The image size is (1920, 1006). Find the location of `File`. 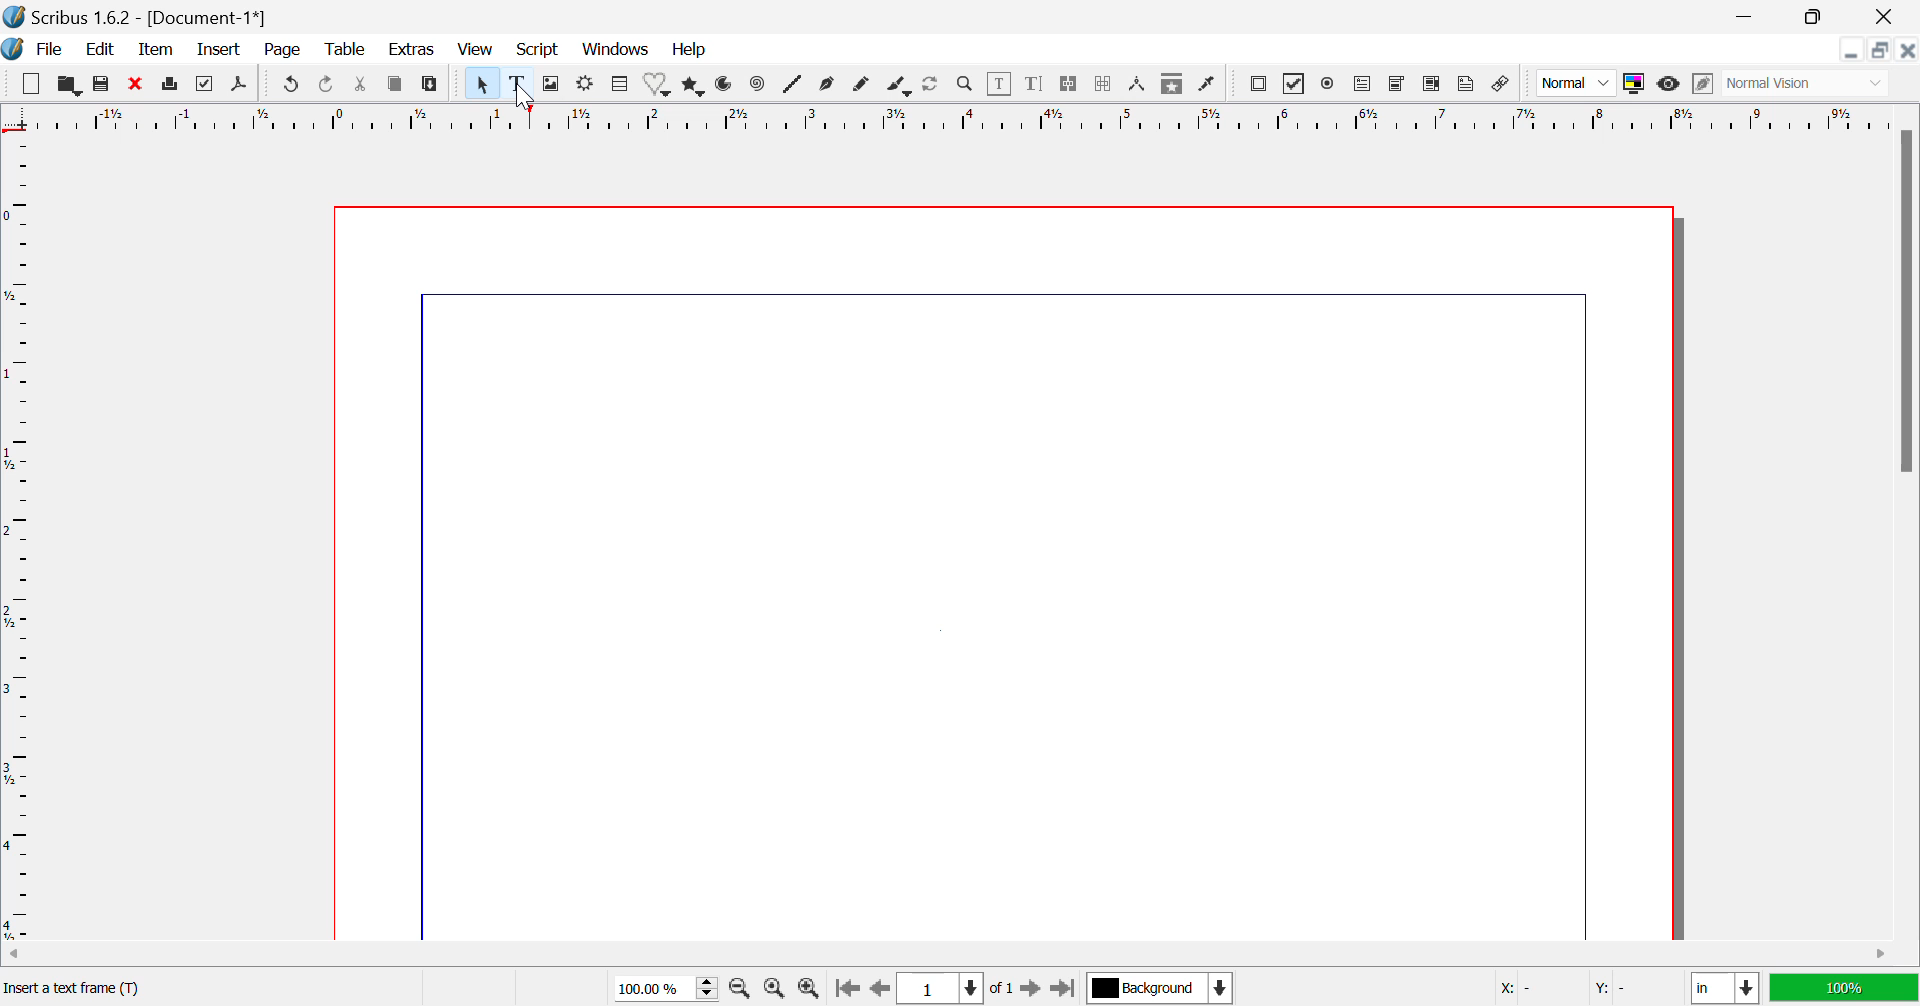

File is located at coordinates (49, 50).